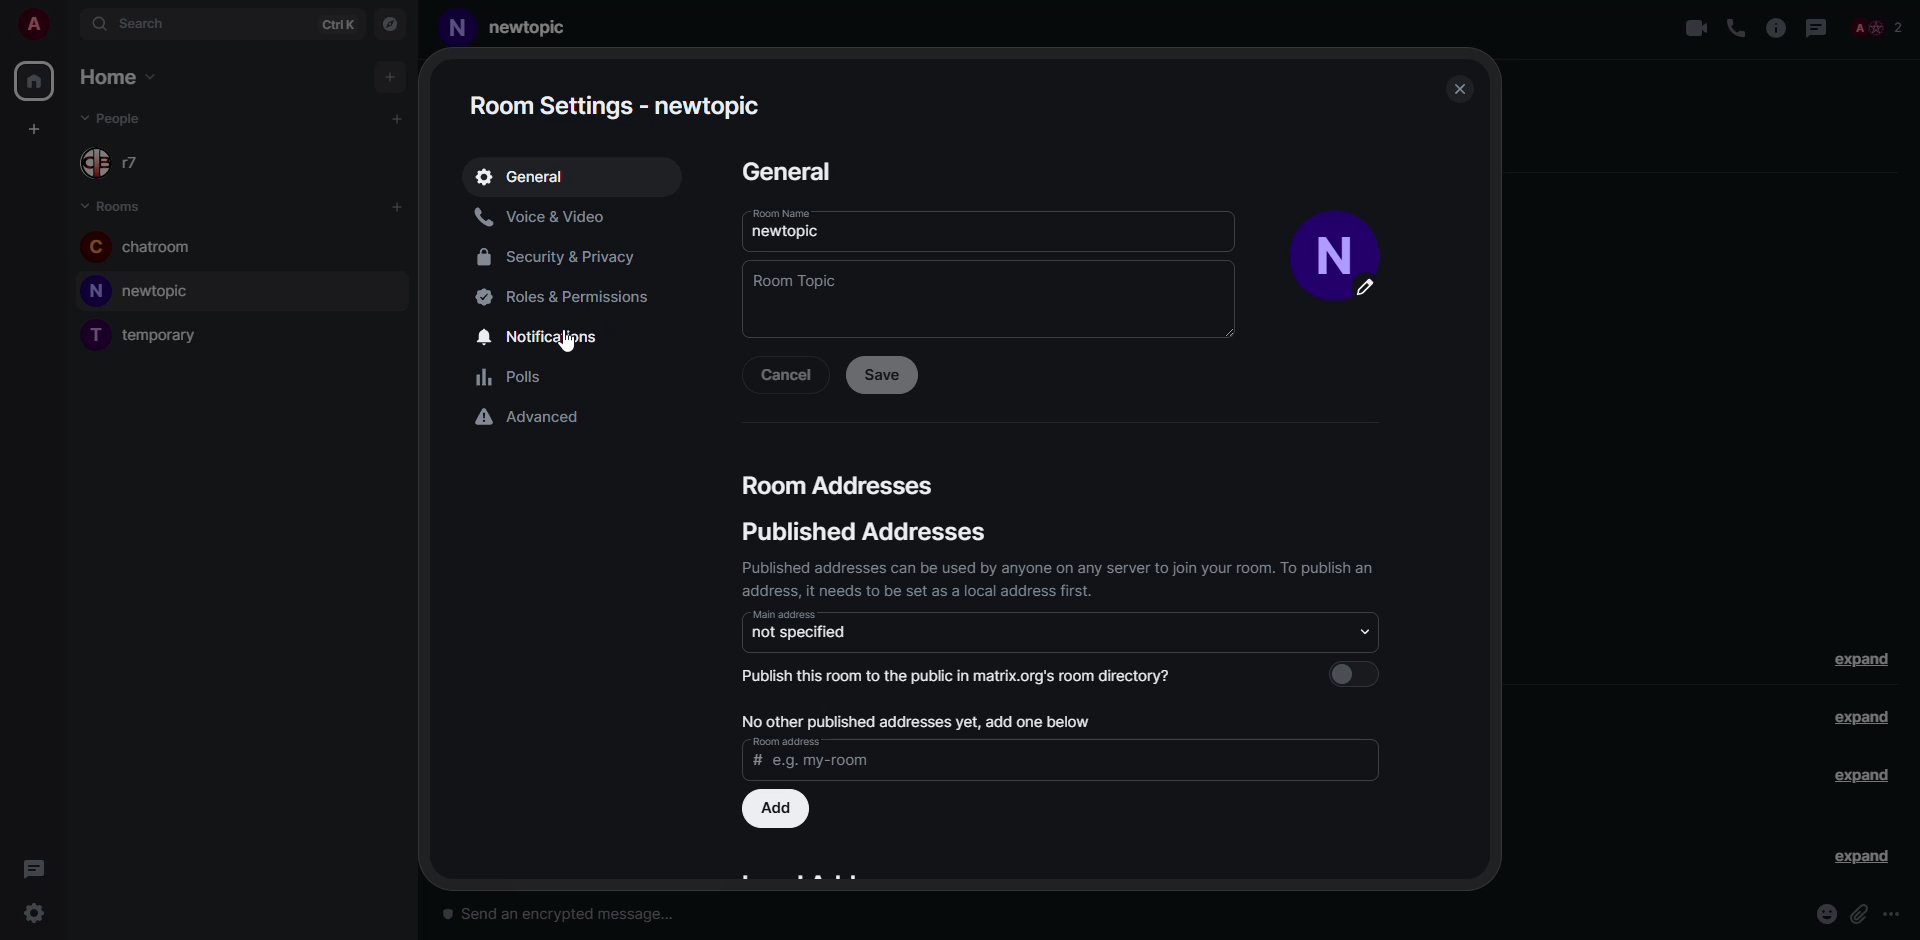 Image resolution: width=1920 pixels, height=940 pixels. What do you see at coordinates (145, 248) in the screenshot?
I see `chatroom` at bounding box center [145, 248].